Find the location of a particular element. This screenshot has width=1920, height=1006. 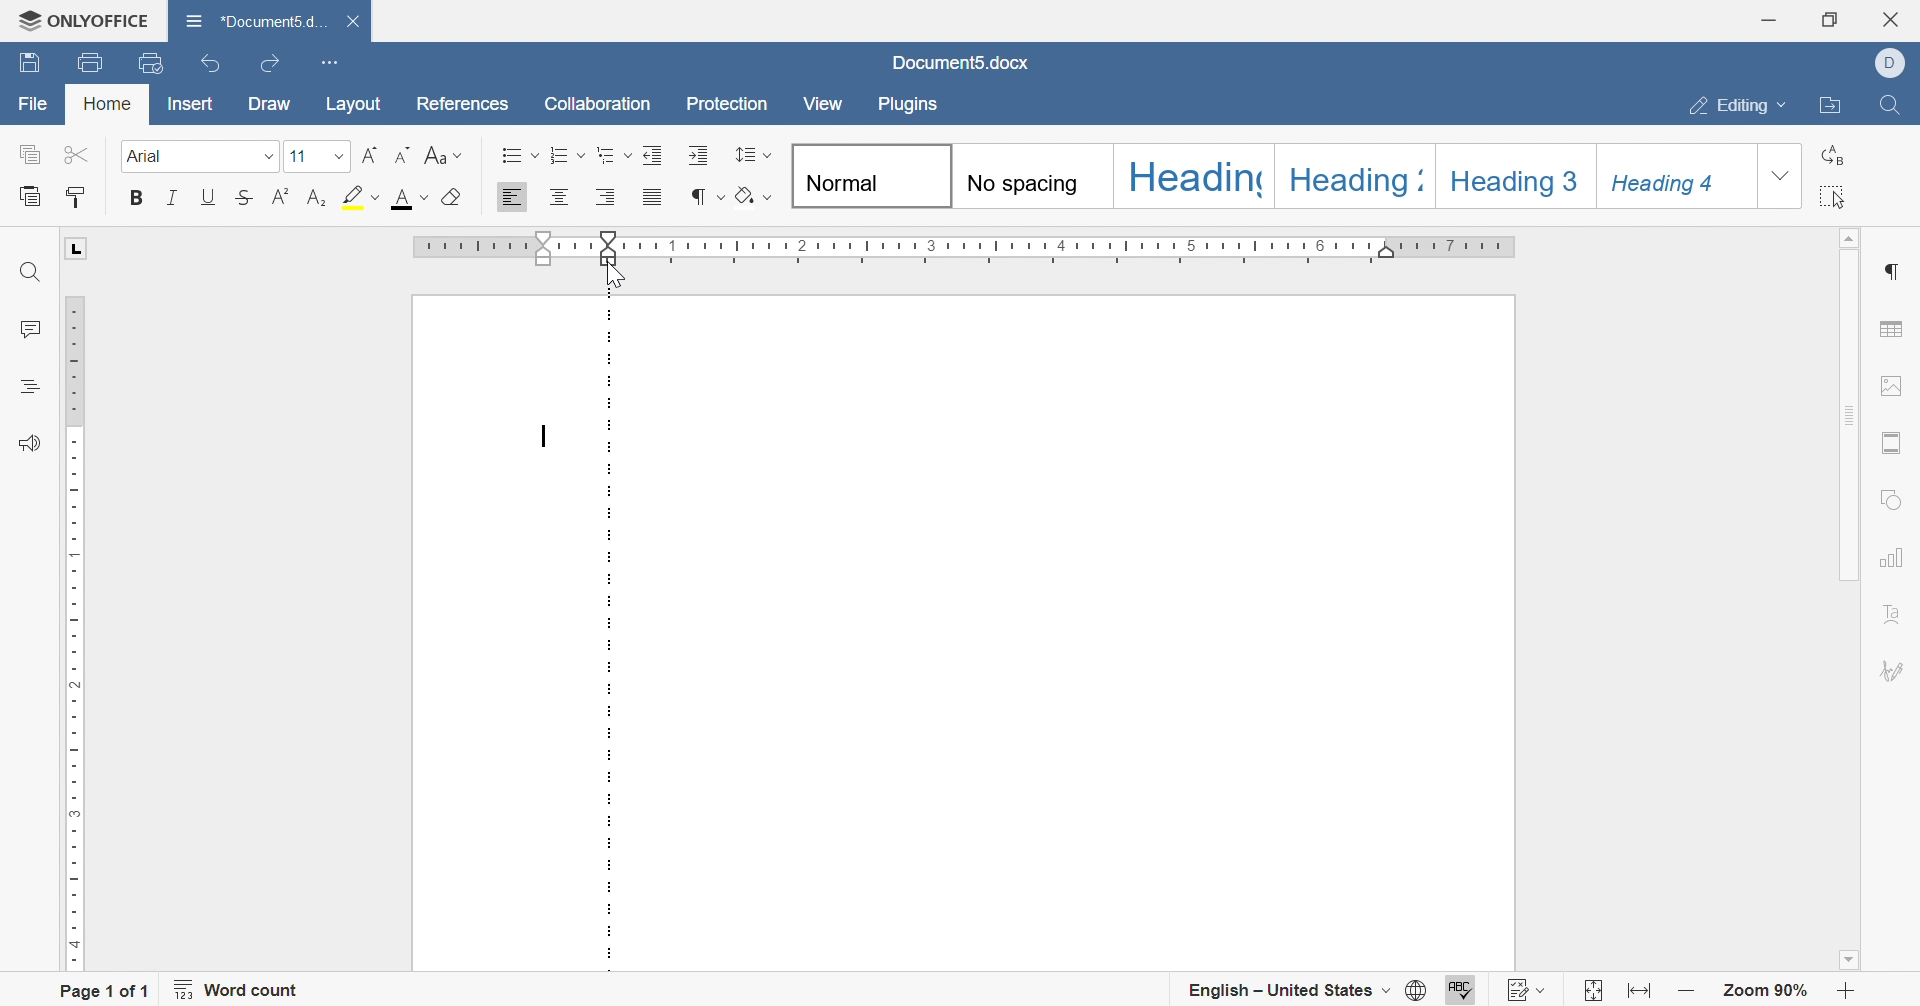

fit to page is located at coordinates (1589, 992).